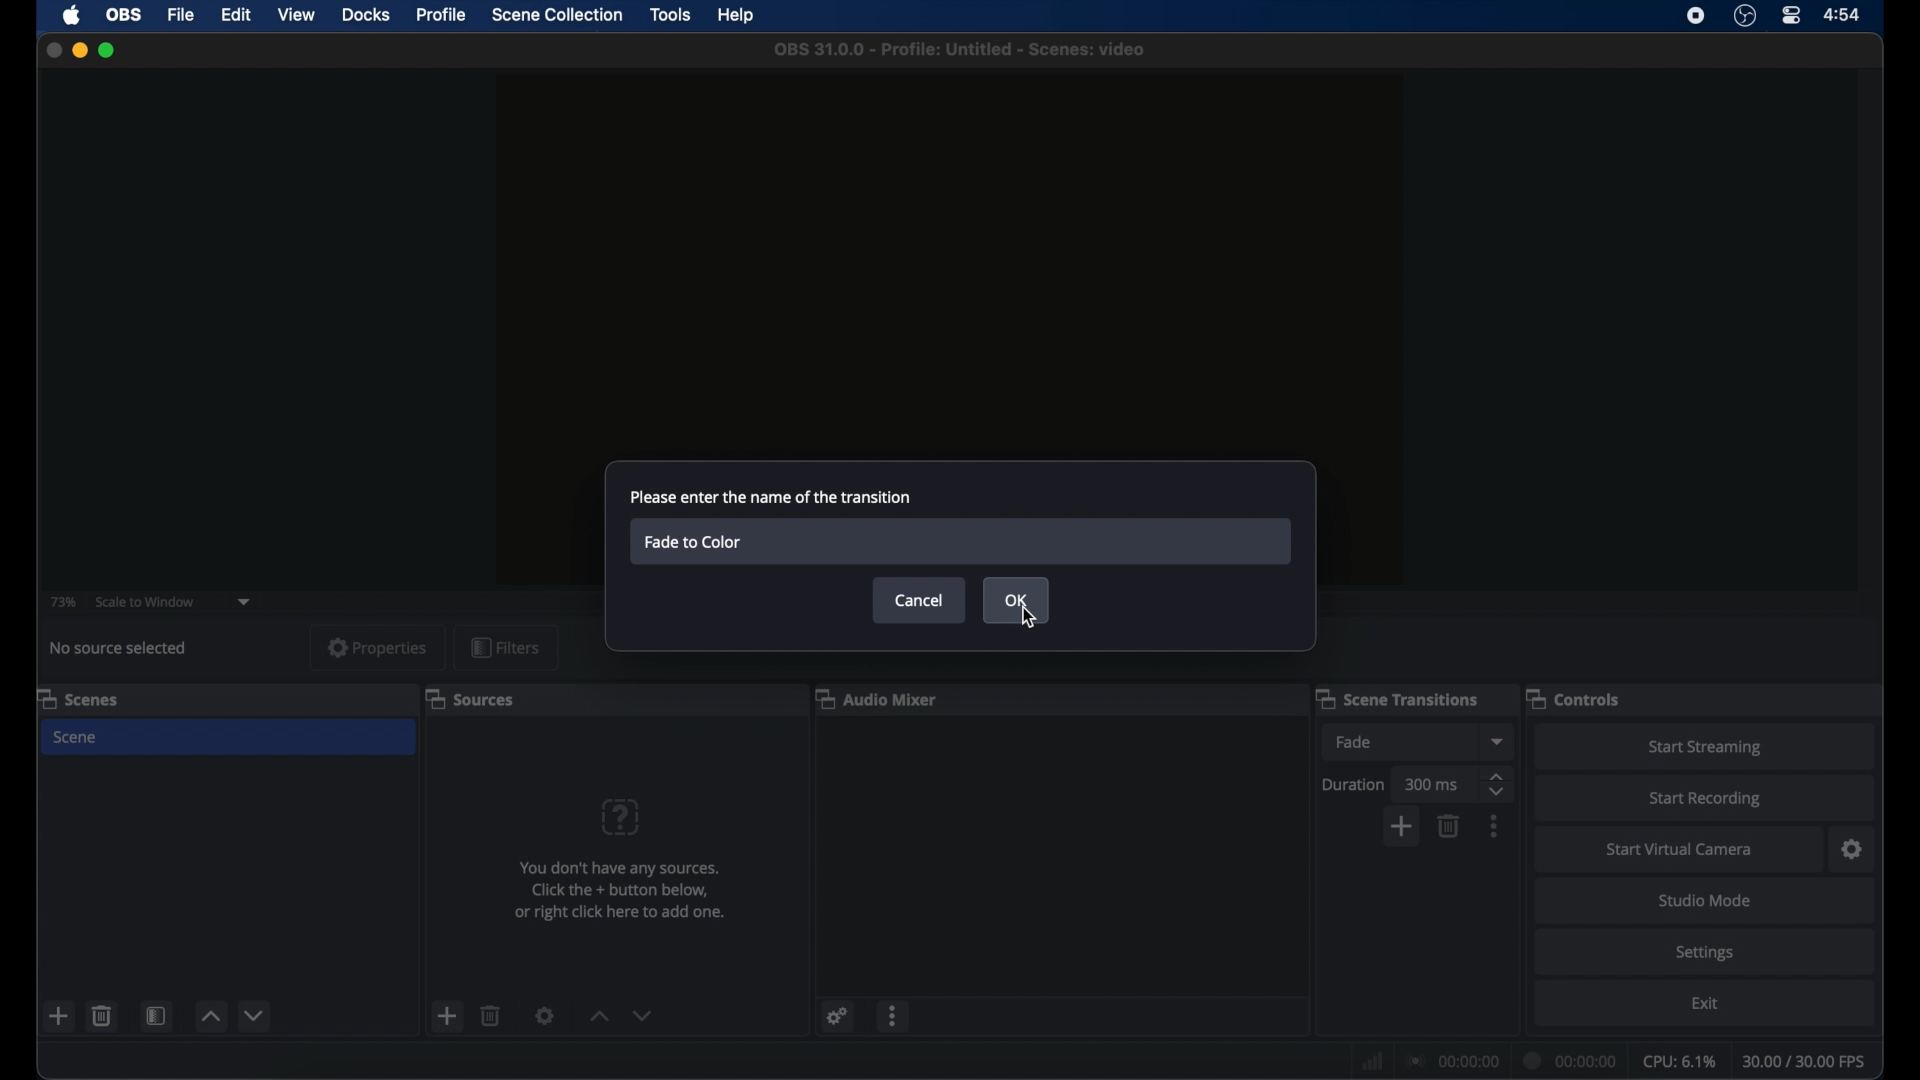  I want to click on decrement, so click(642, 1015).